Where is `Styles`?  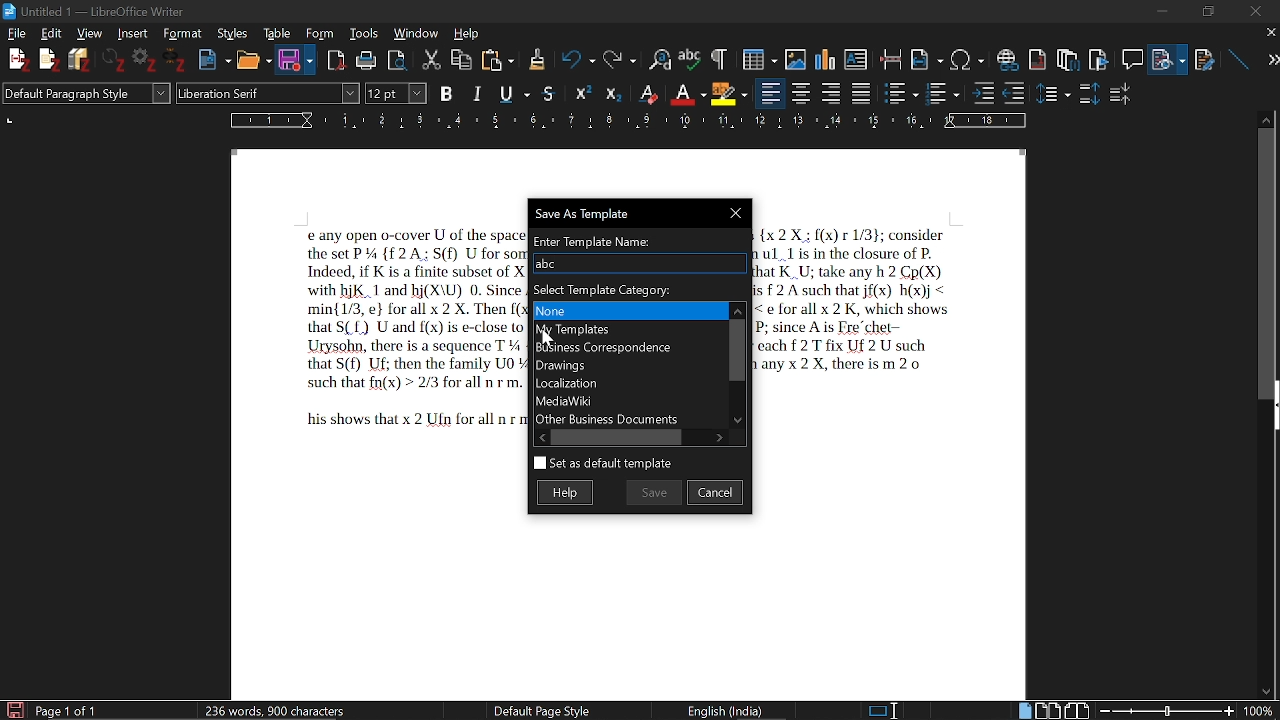
Styles is located at coordinates (231, 34).